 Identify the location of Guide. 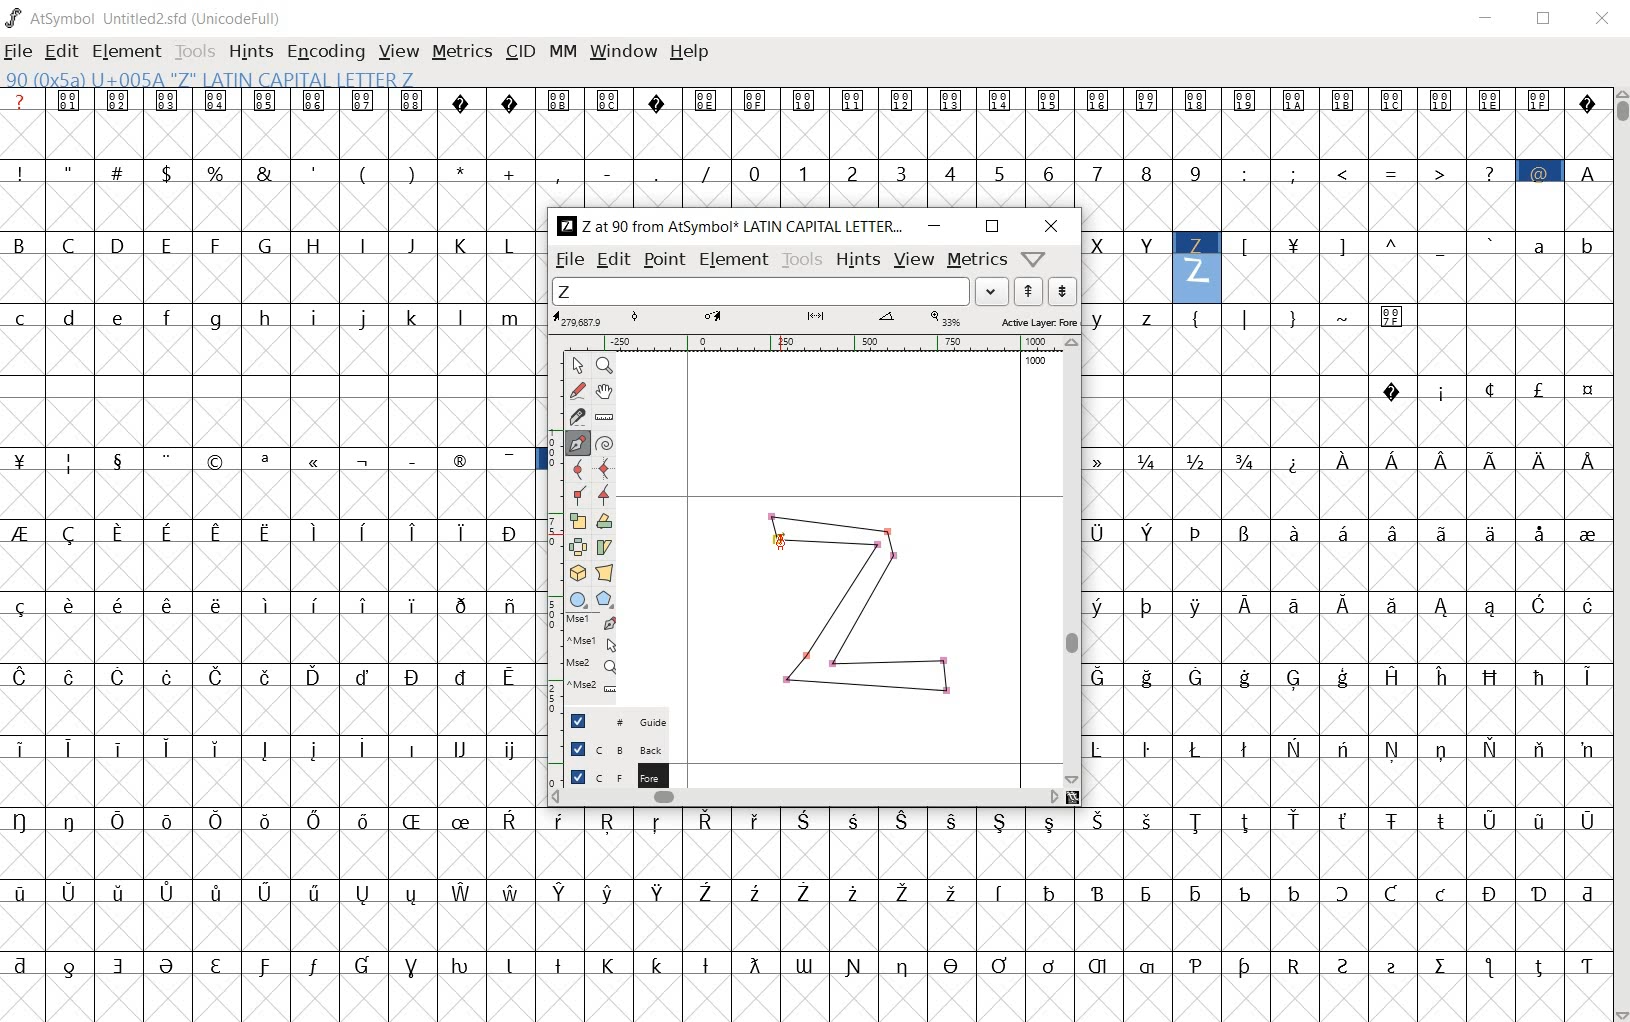
(608, 721).